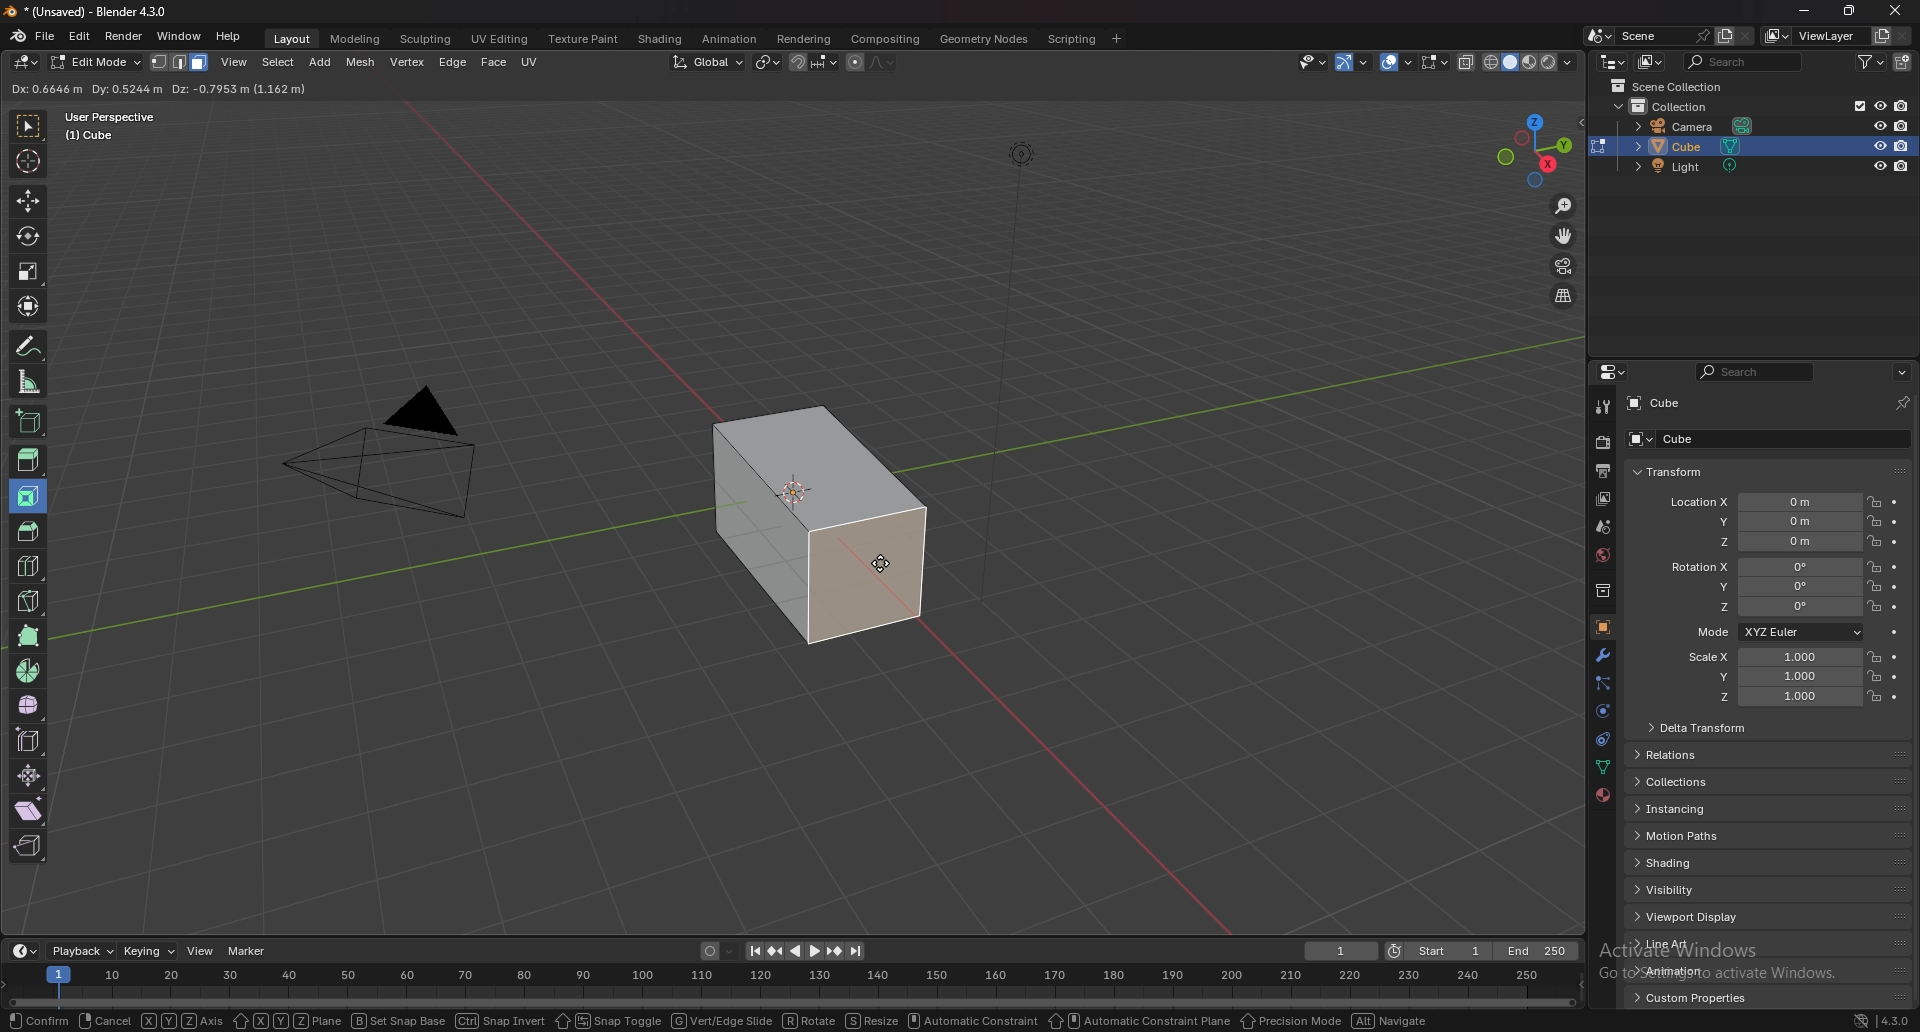 This screenshot has width=1920, height=1032. What do you see at coordinates (1903, 403) in the screenshot?
I see `pin` at bounding box center [1903, 403].